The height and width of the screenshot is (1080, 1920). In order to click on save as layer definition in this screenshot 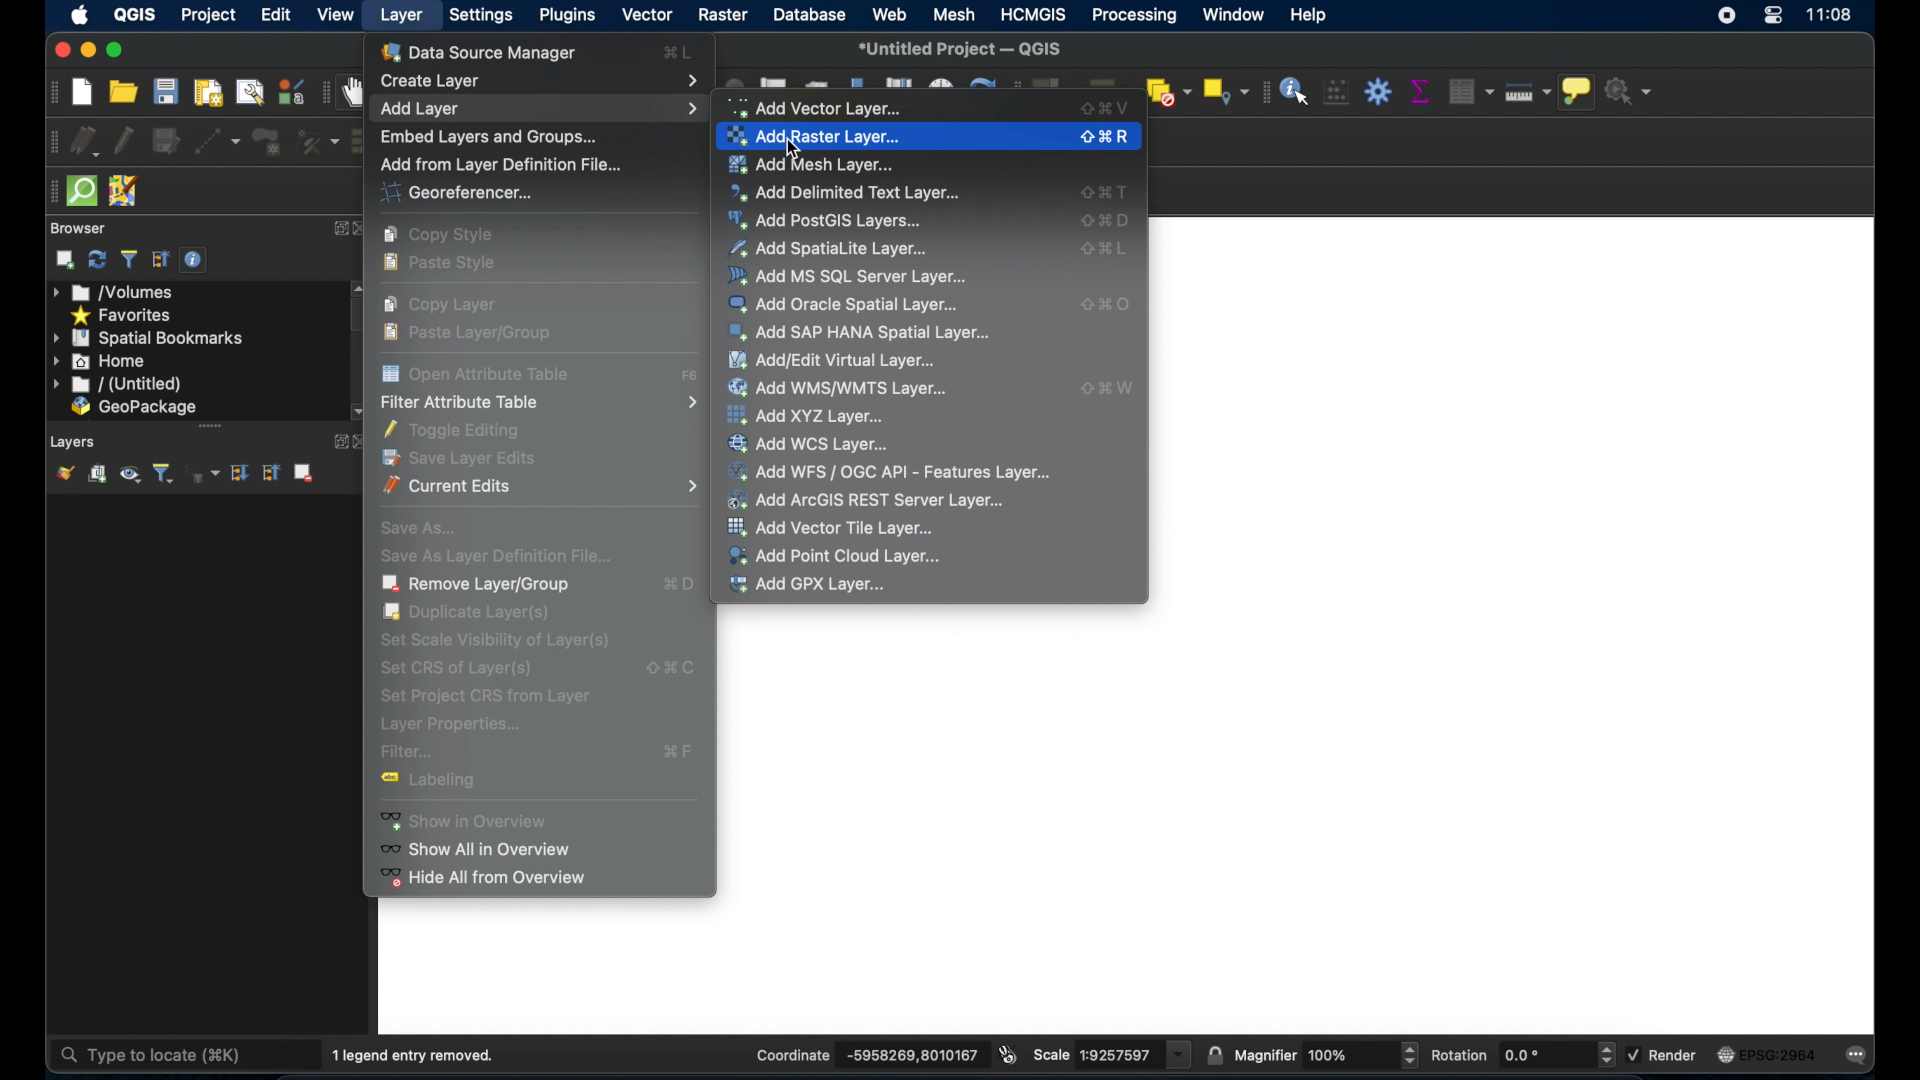, I will do `click(490, 554)`.